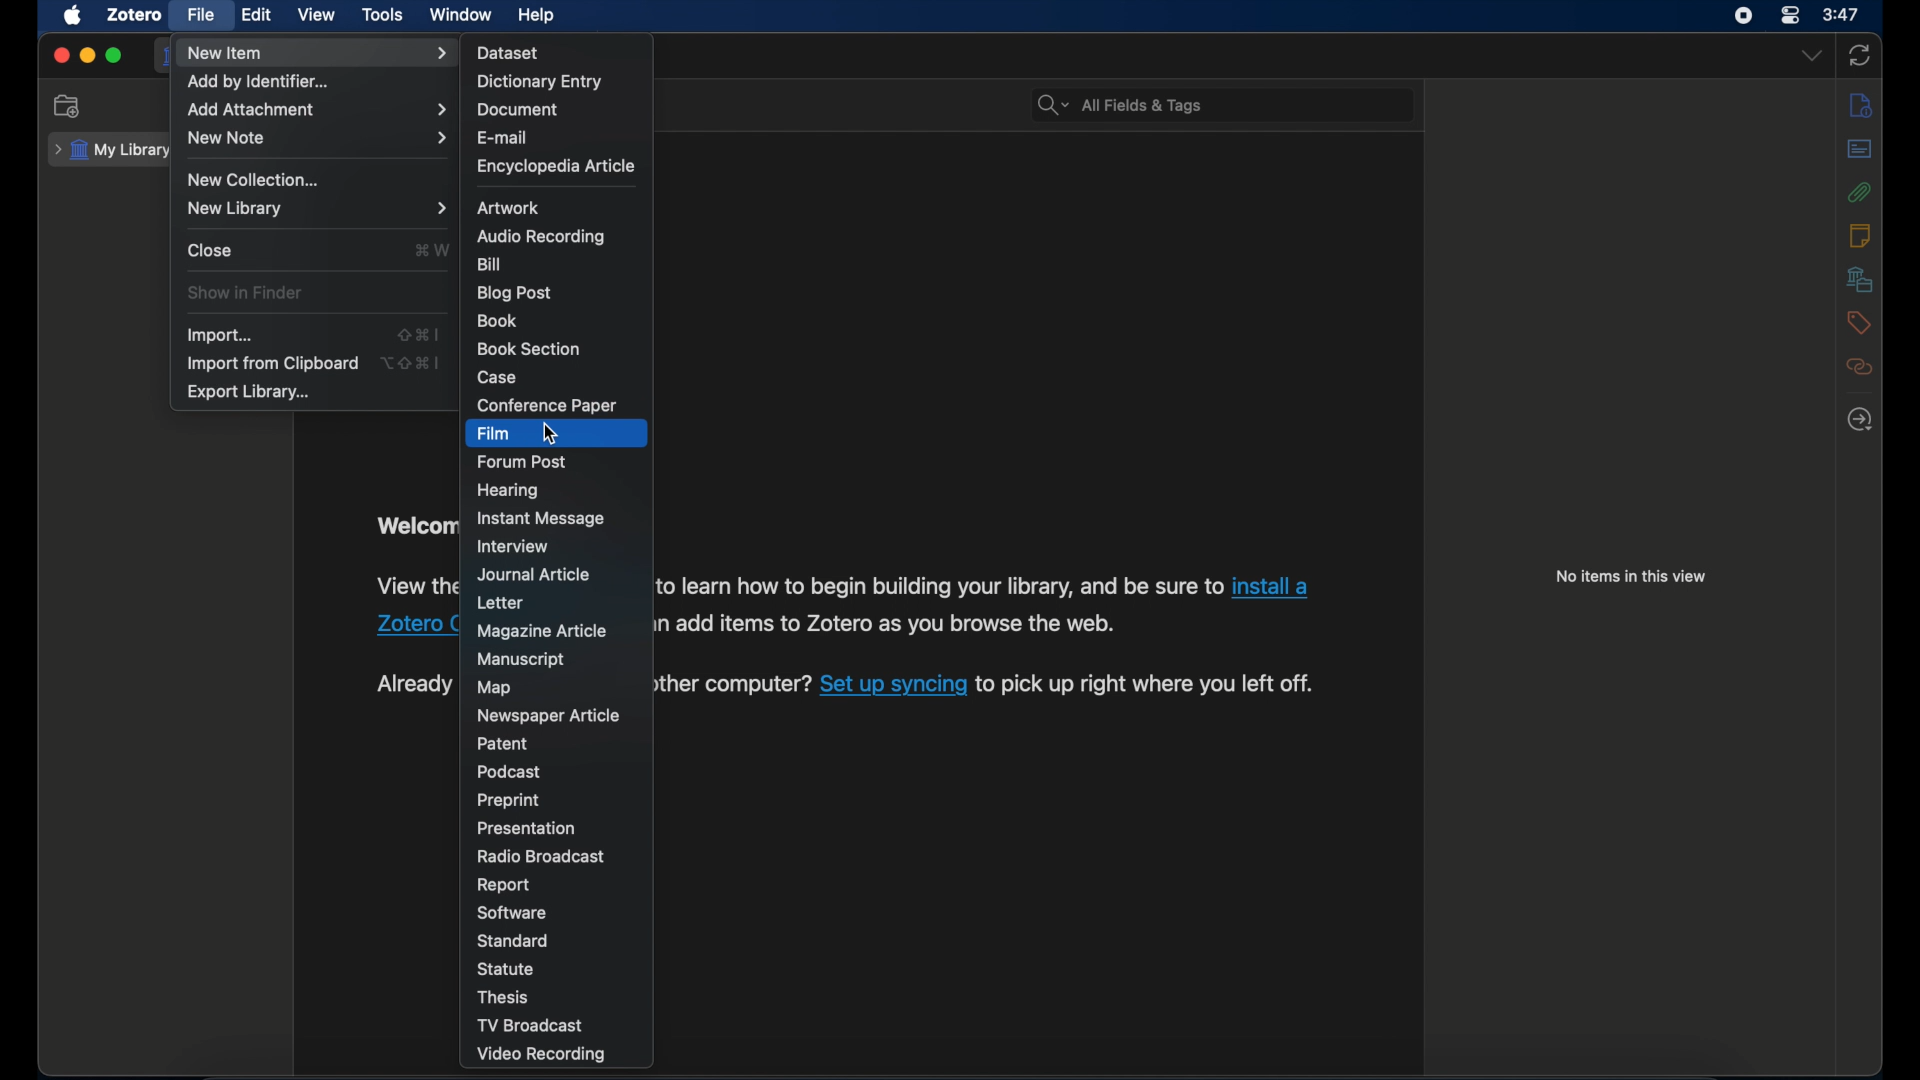  I want to click on add by identifier, so click(263, 81).